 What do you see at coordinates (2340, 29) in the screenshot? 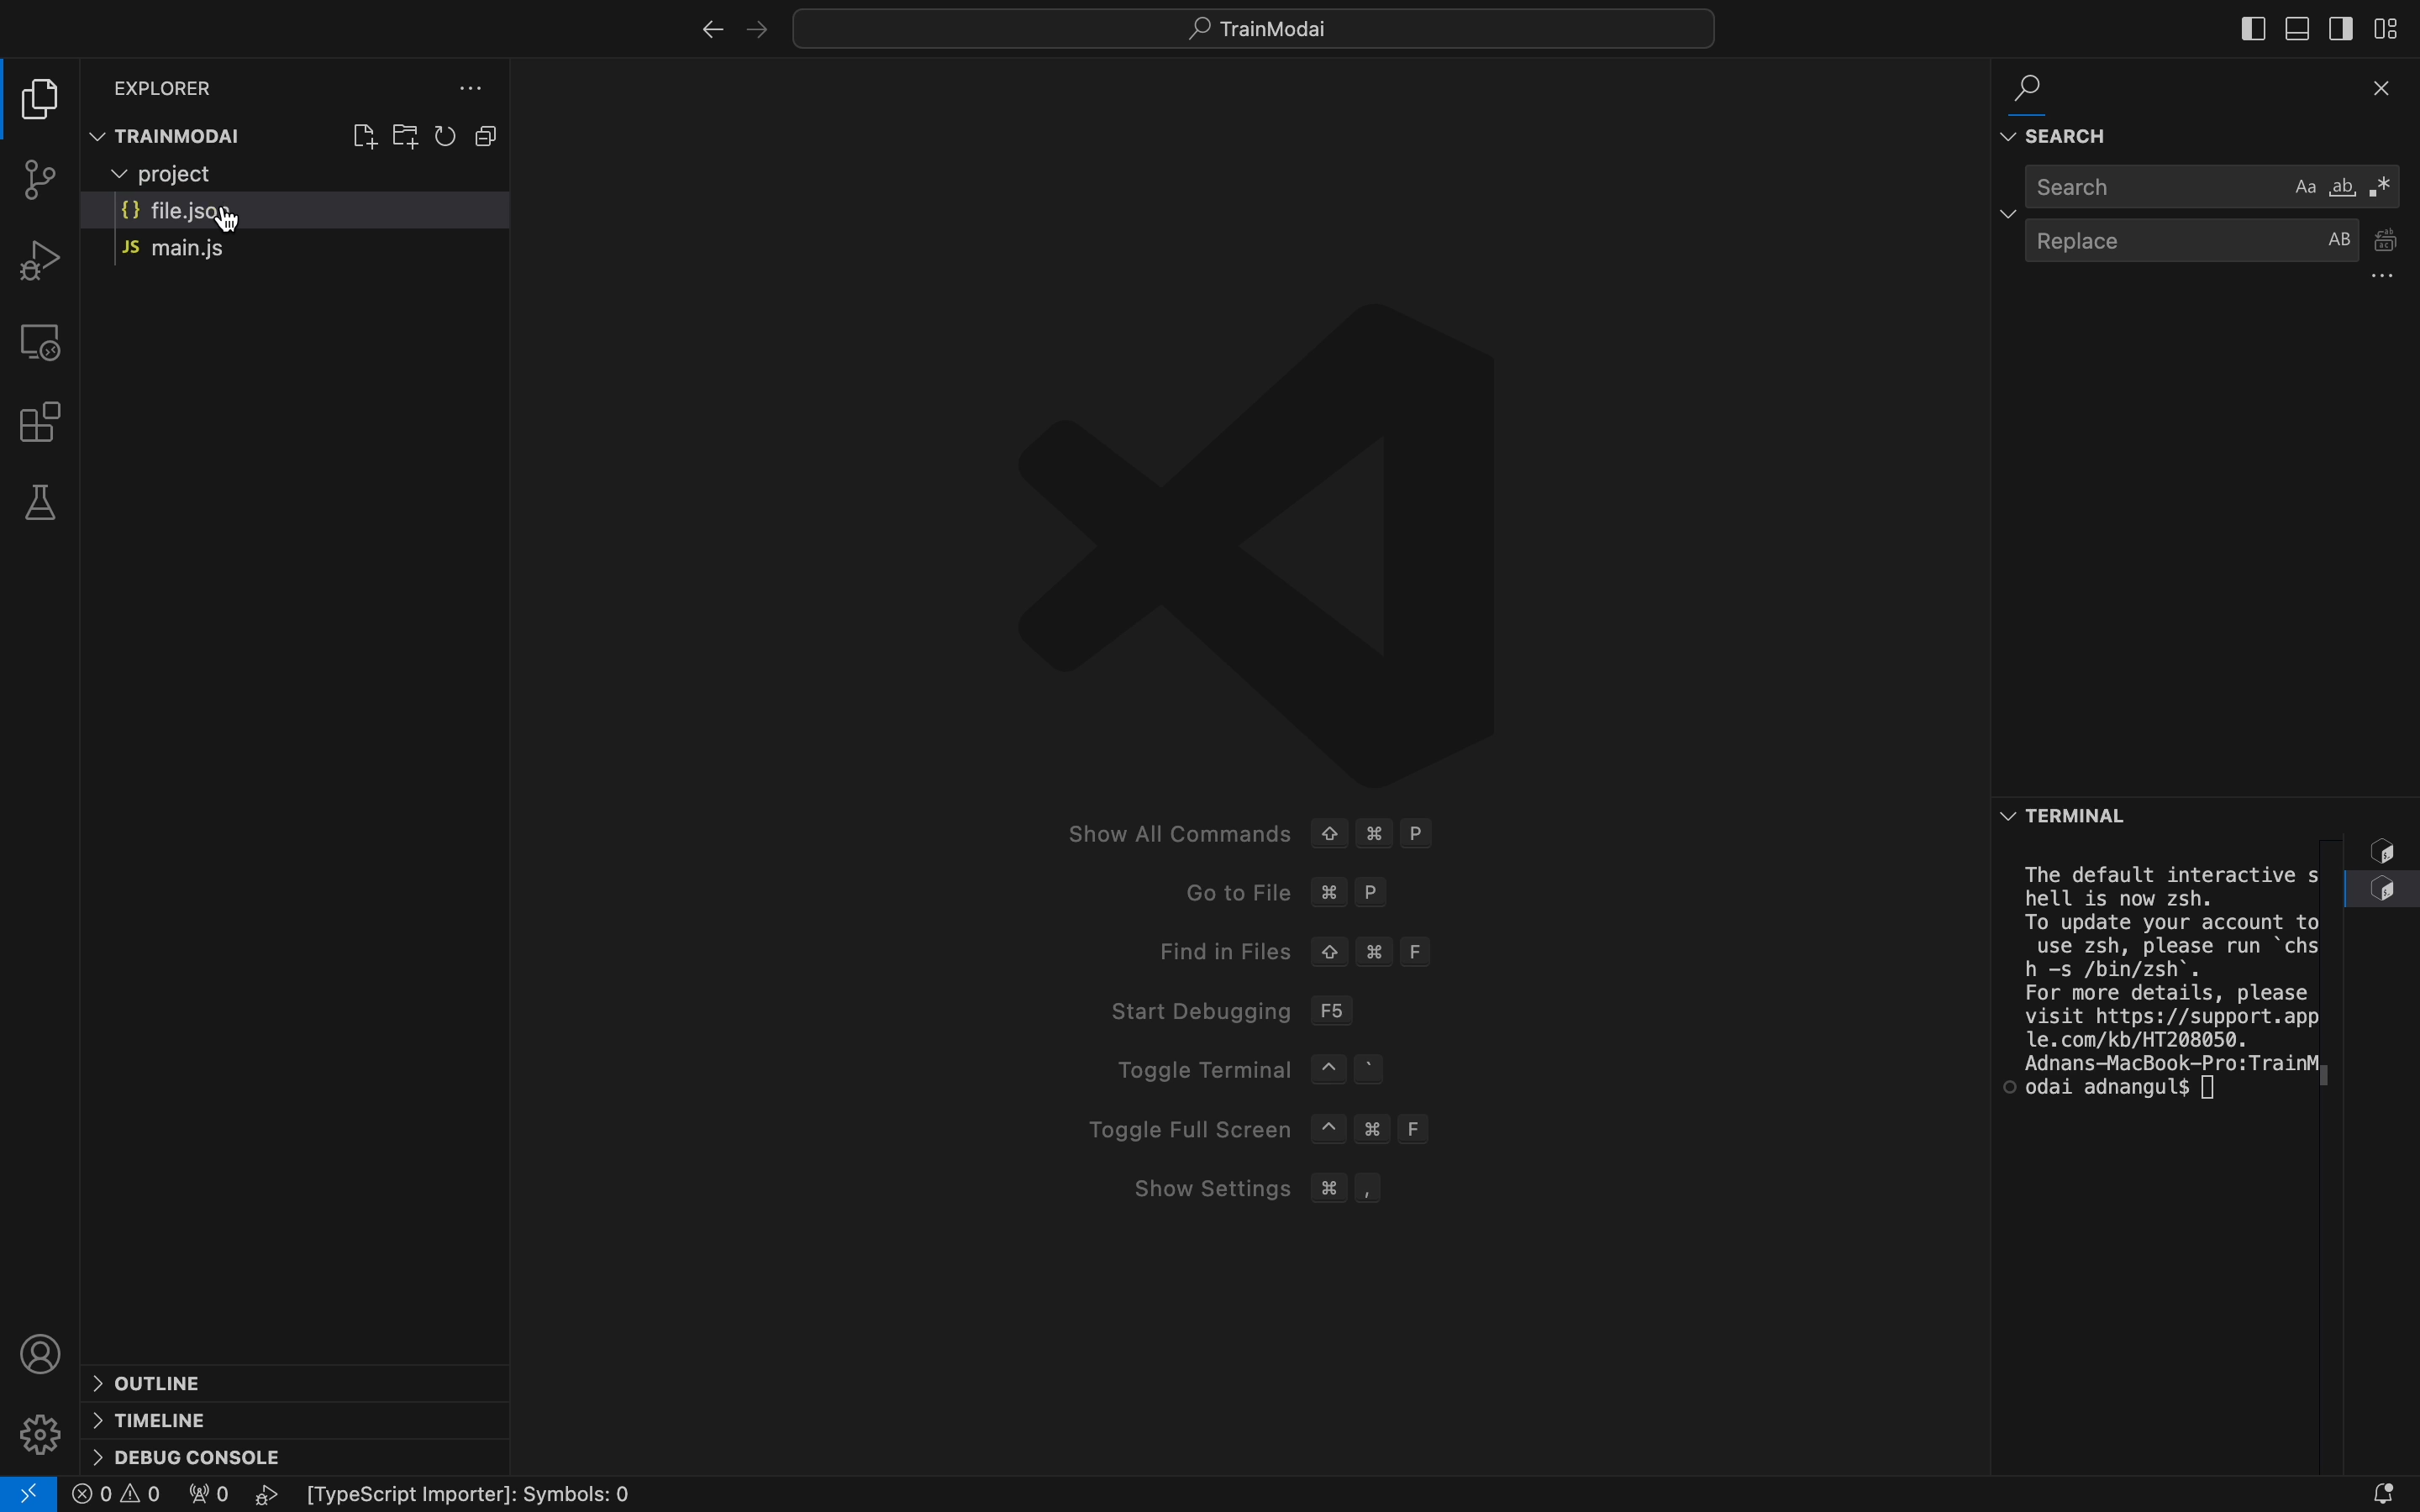
I see `toggle secondary bar` at bounding box center [2340, 29].